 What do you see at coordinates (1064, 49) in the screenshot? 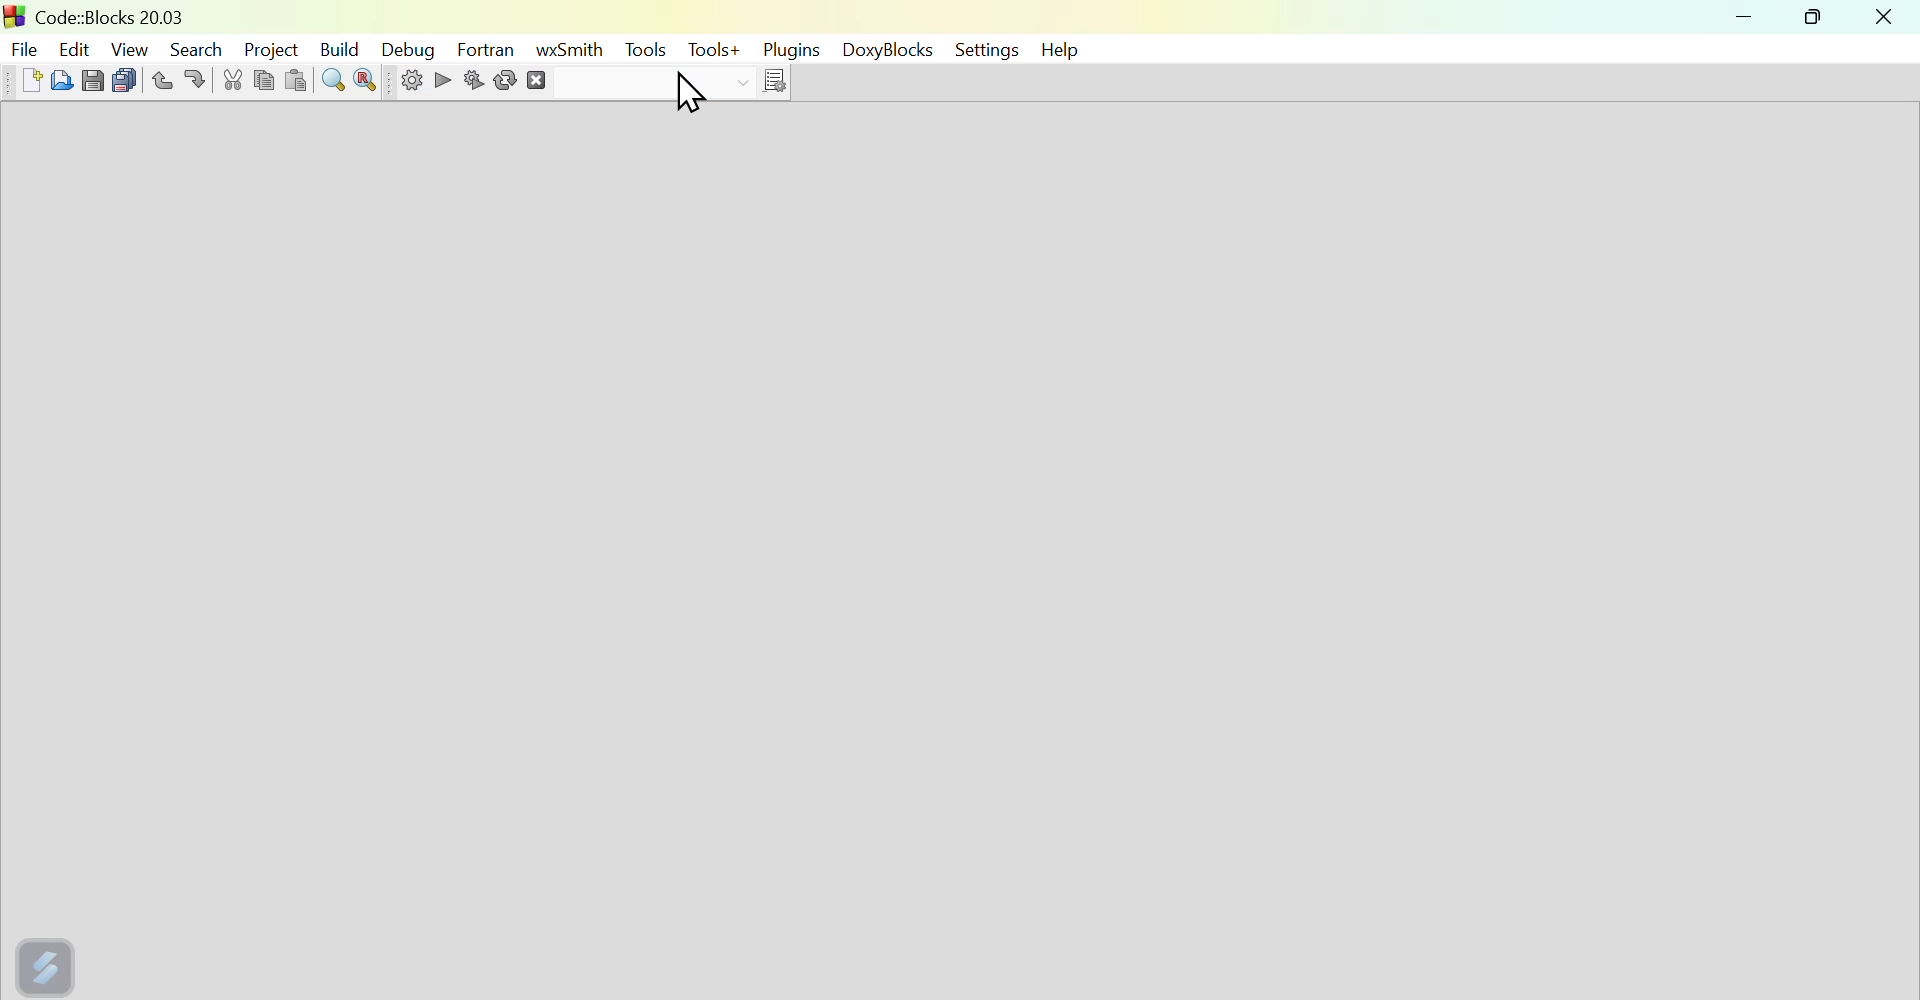
I see `Help` at bounding box center [1064, 49].